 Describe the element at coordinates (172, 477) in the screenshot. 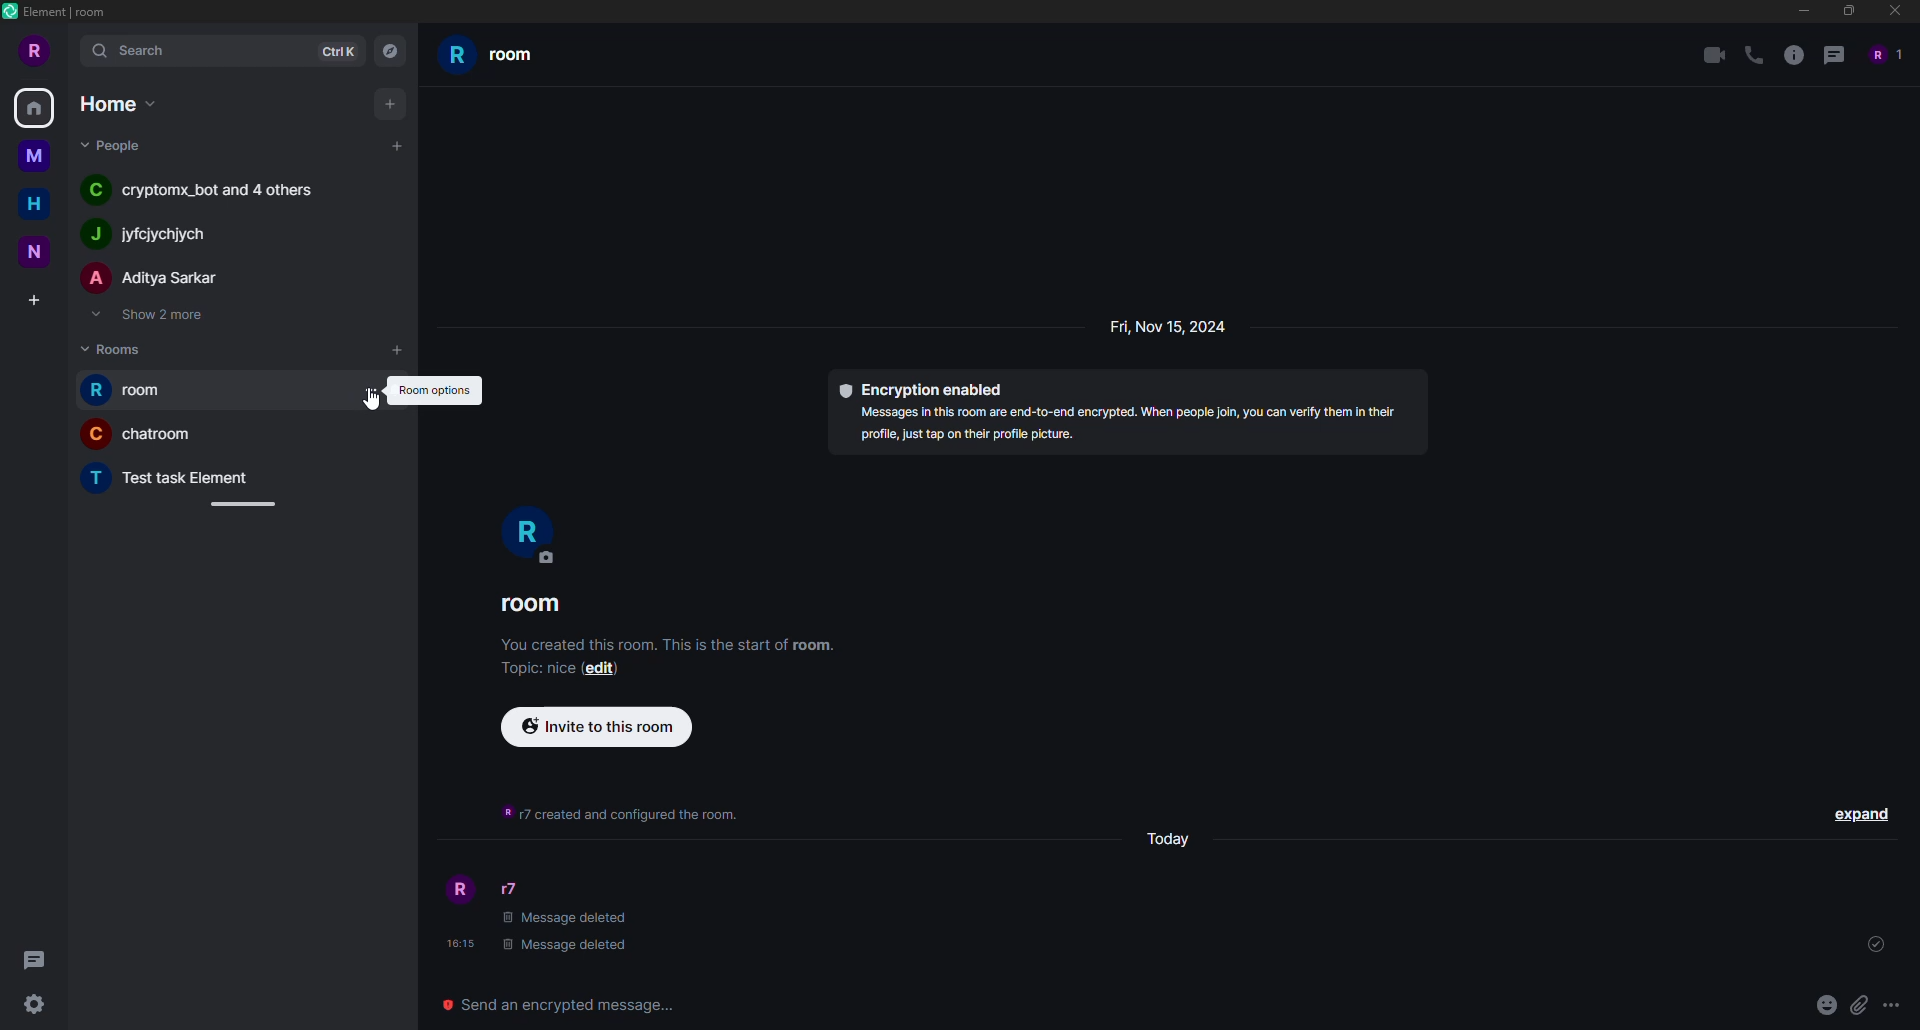

I see `T Test task Element` at that location.